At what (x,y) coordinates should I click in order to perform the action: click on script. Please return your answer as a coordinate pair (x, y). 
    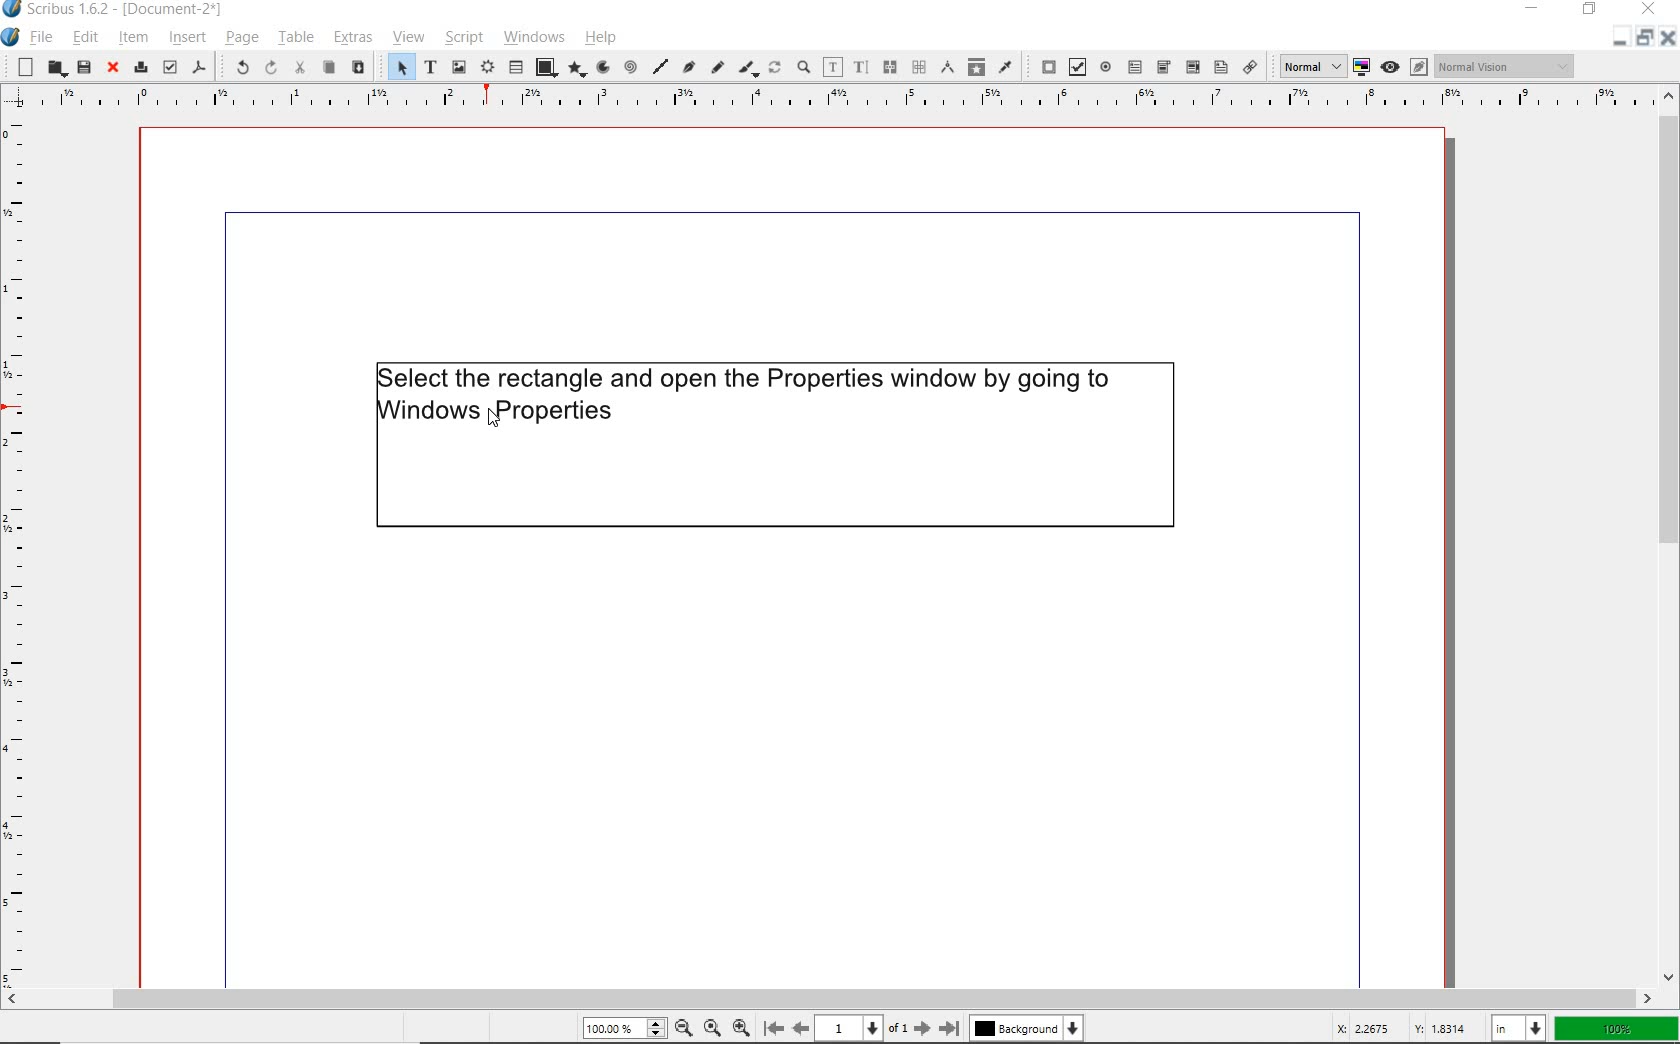
    Looking at the image, I should click on (461, 38).